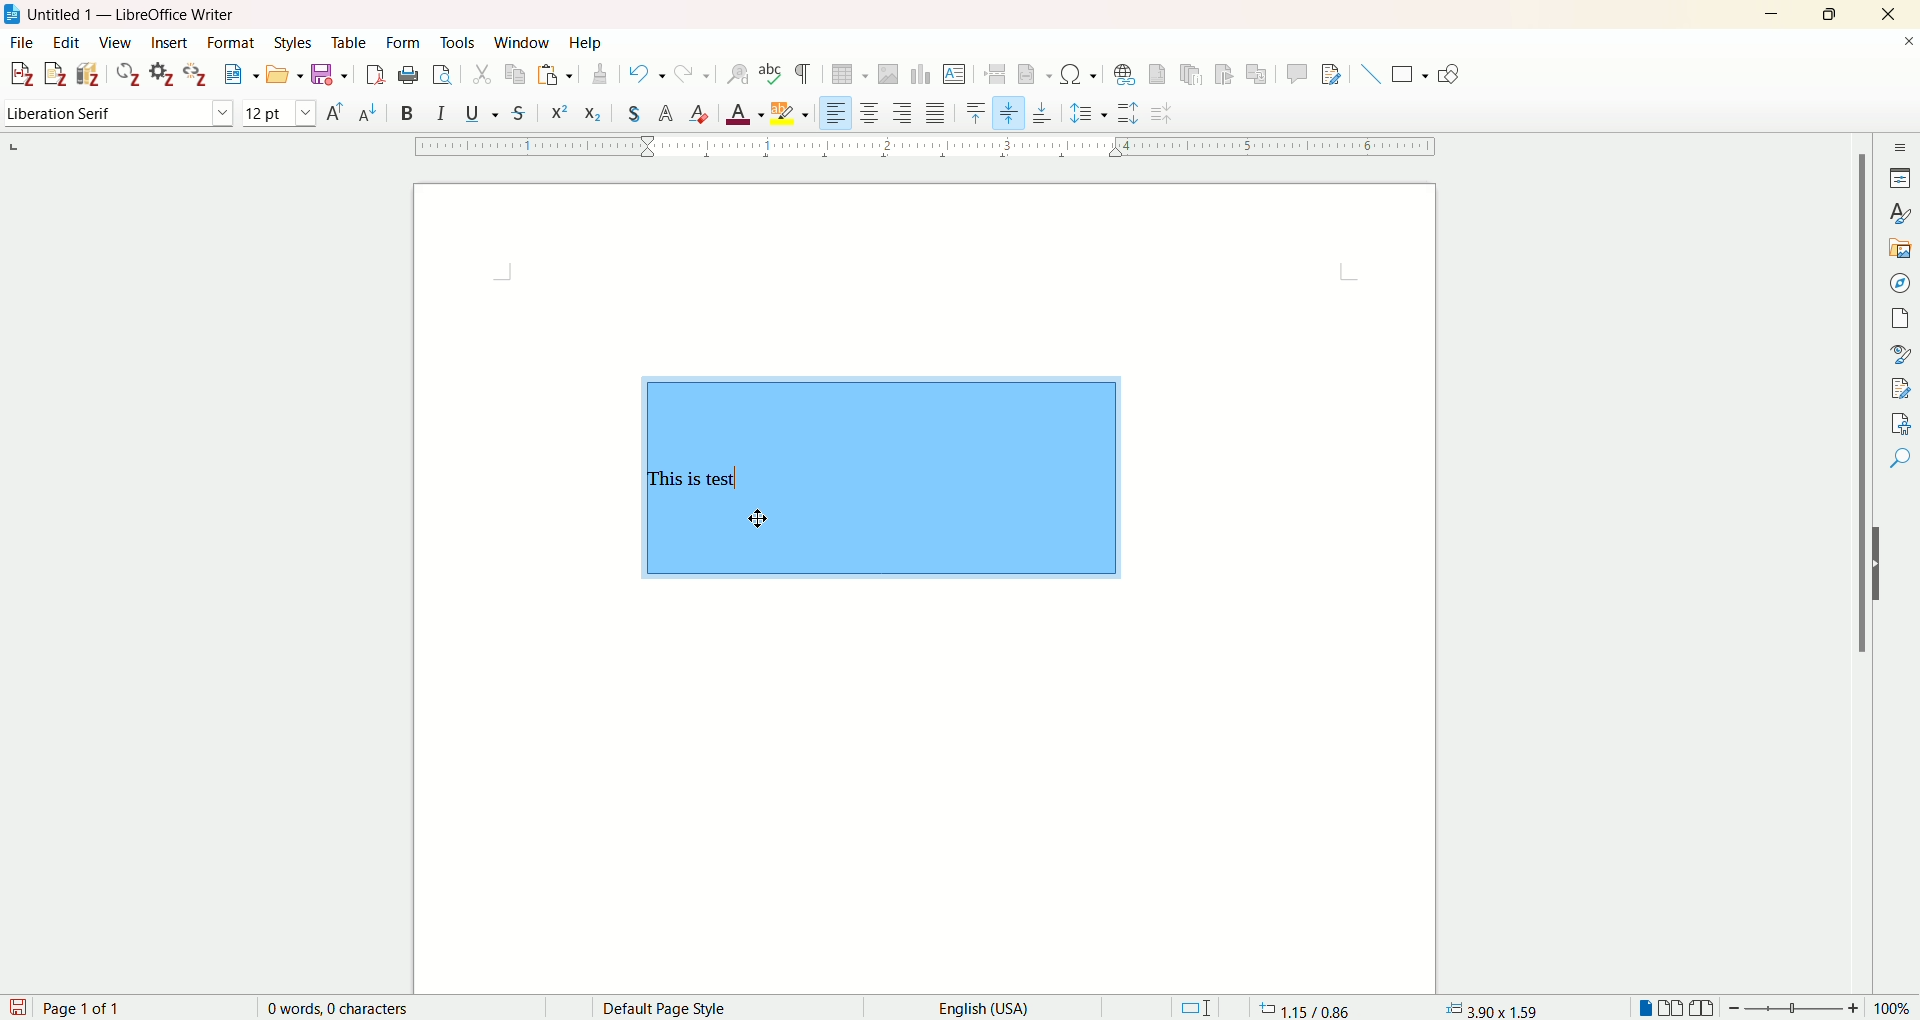  I want to click on cursor, so click(757, 519).